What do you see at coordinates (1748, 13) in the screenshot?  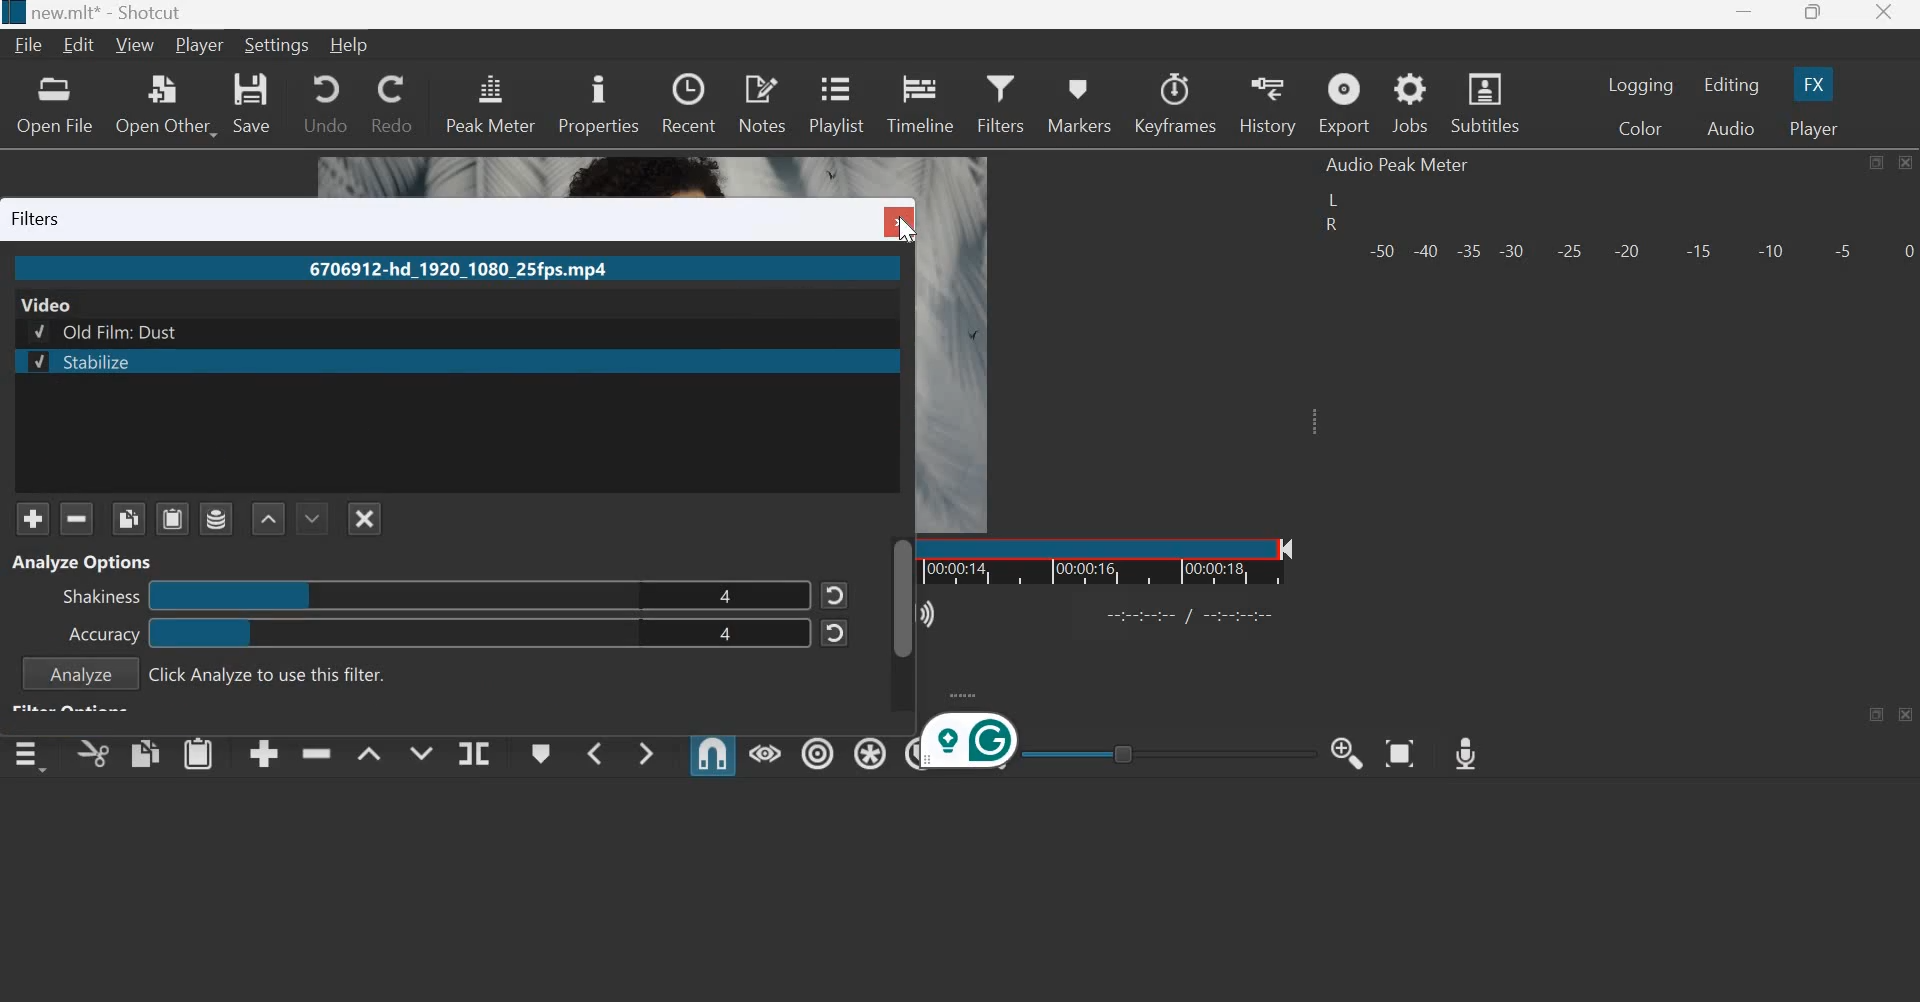 I see `Minimize` at bounding box center [1748, 13].